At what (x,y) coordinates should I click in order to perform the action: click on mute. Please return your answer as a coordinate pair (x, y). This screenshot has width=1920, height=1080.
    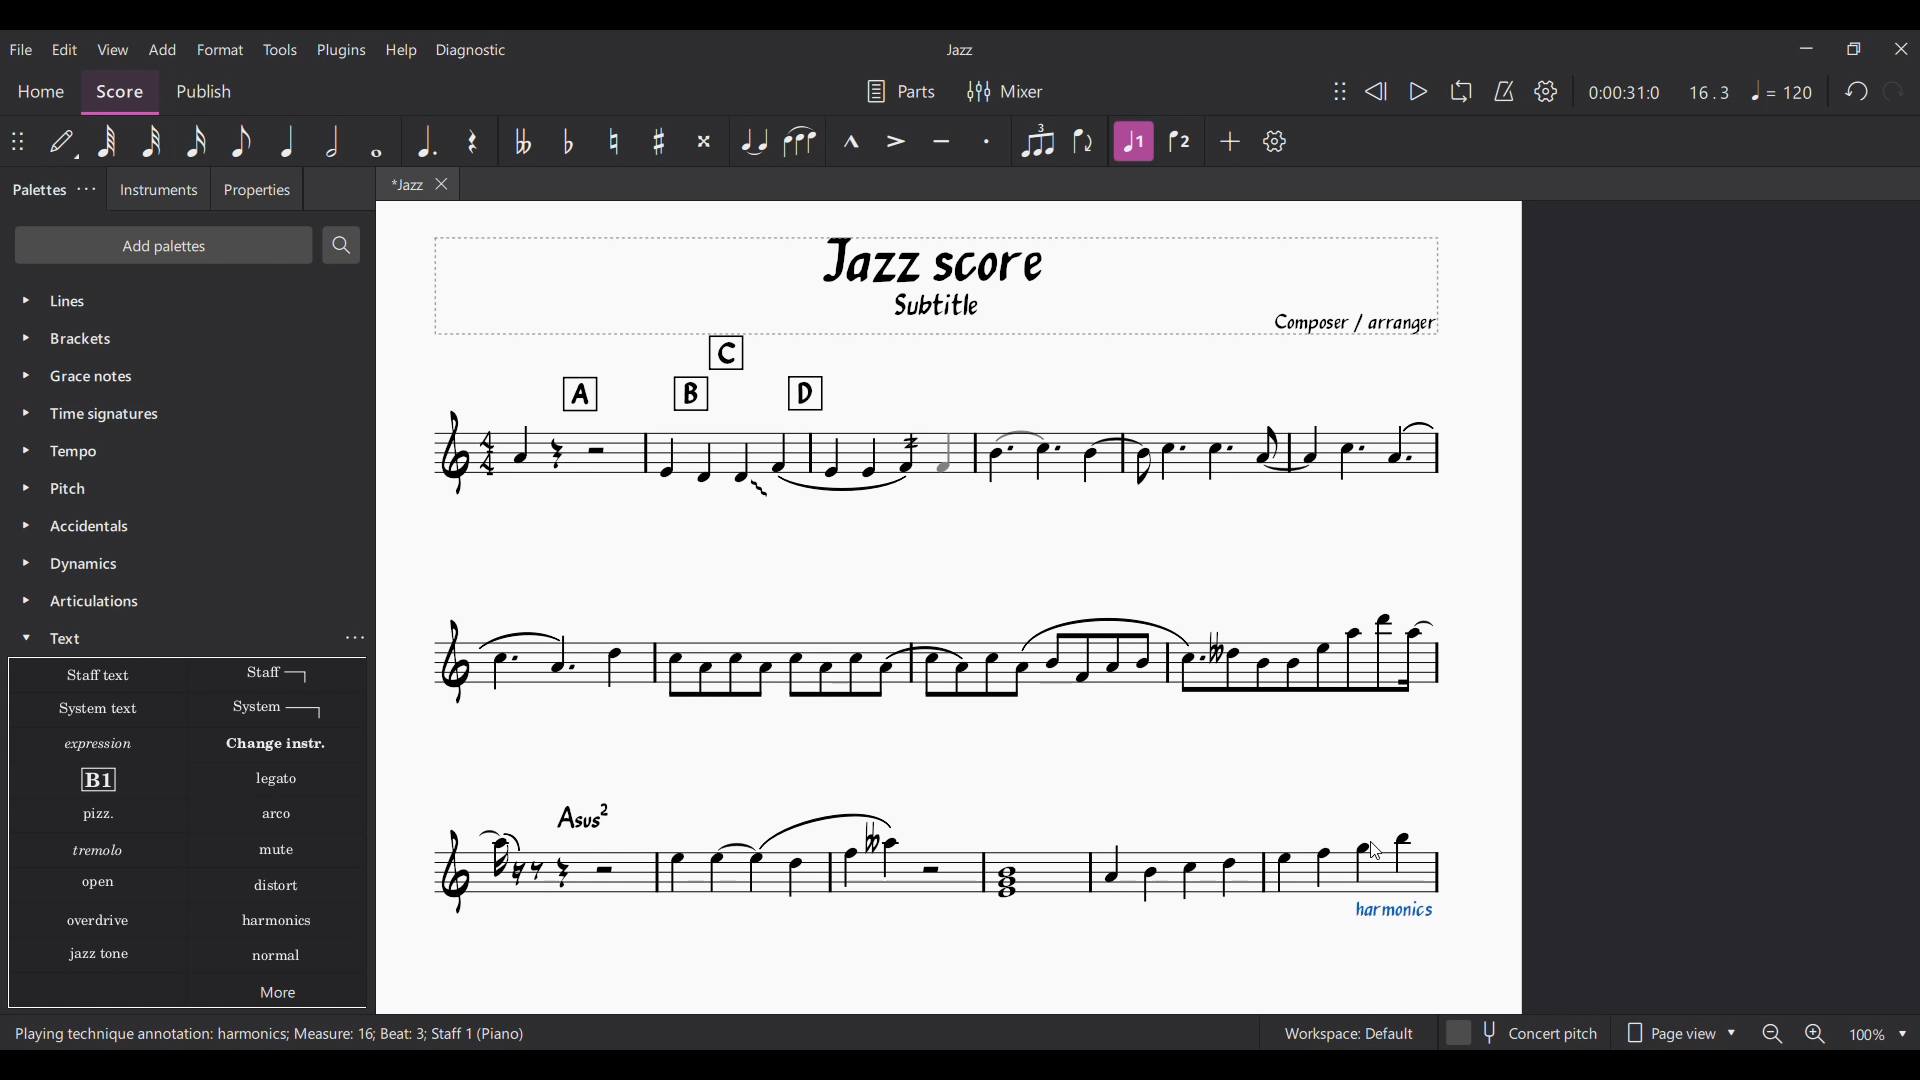
    Looking at the image, I should click on (280, 852).